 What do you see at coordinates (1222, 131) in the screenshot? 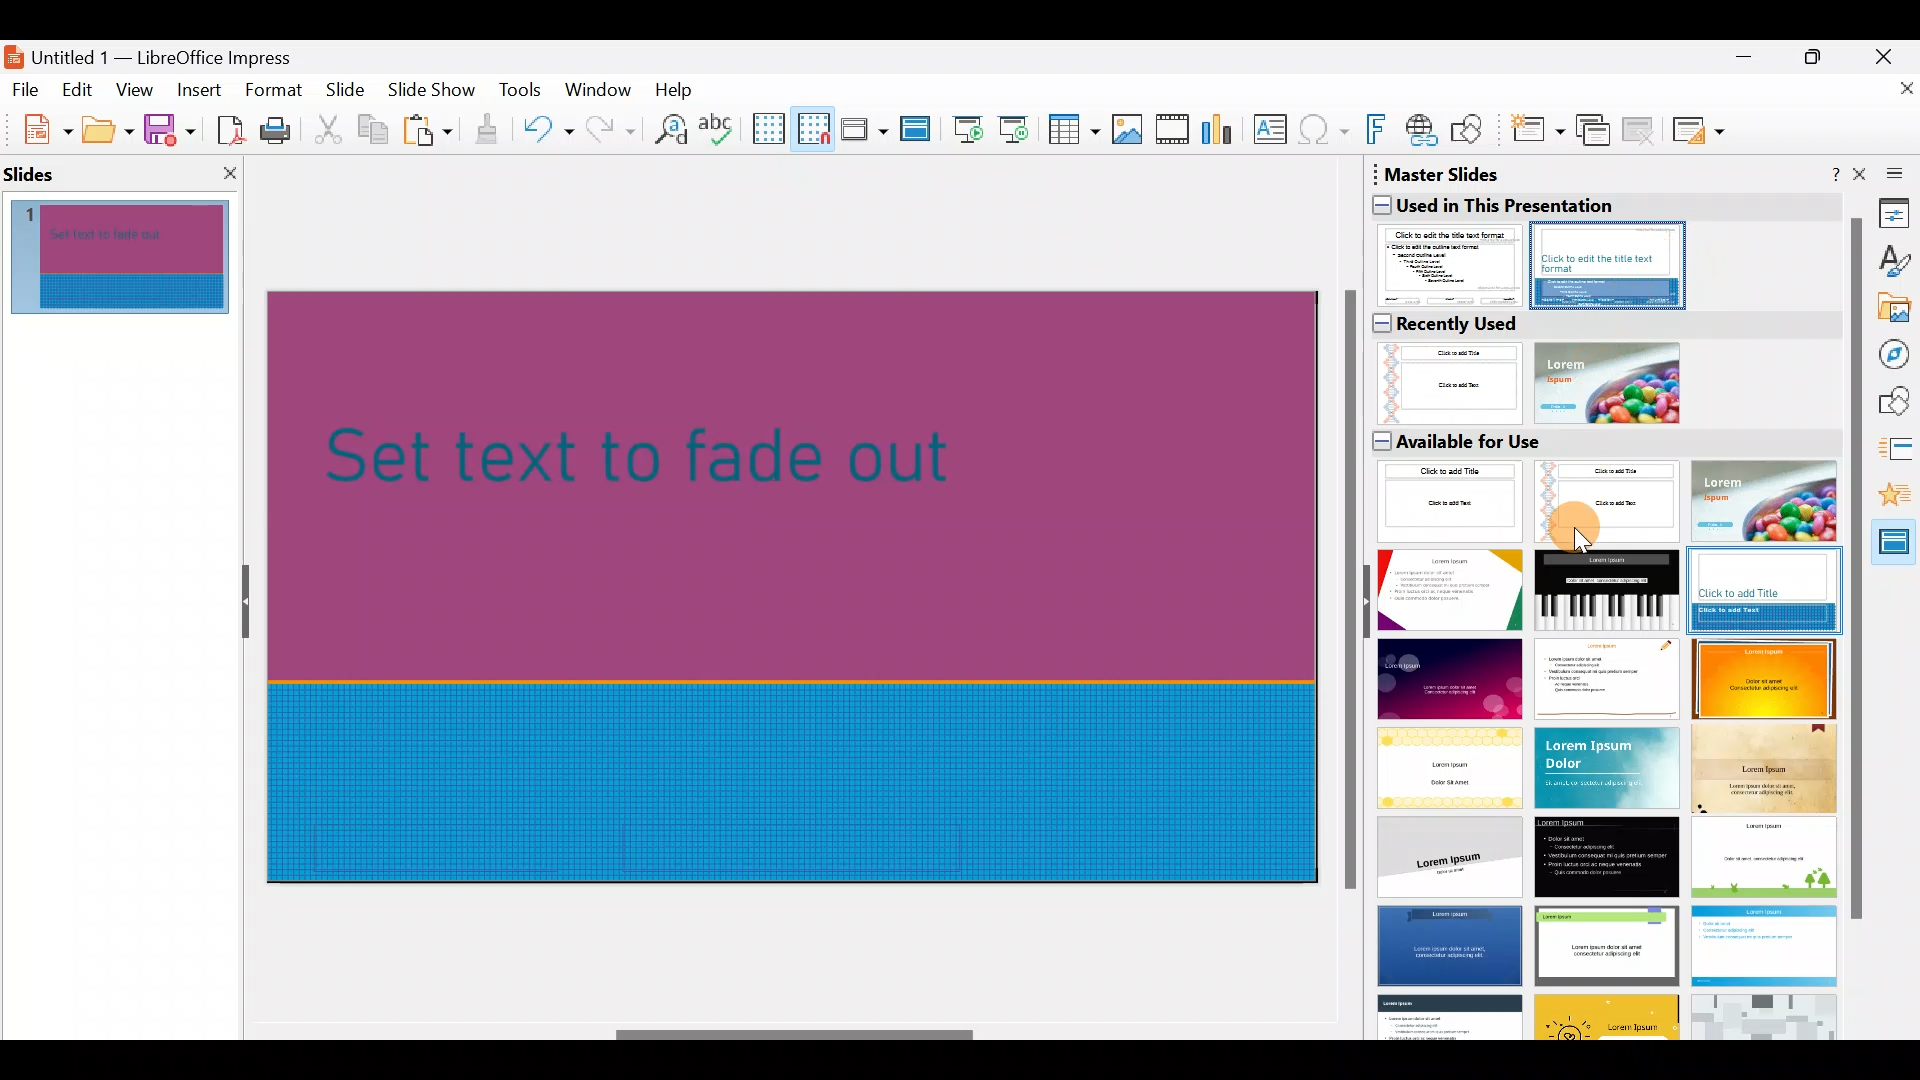
I see `Insert chart` at bounding box center [1222, 131].